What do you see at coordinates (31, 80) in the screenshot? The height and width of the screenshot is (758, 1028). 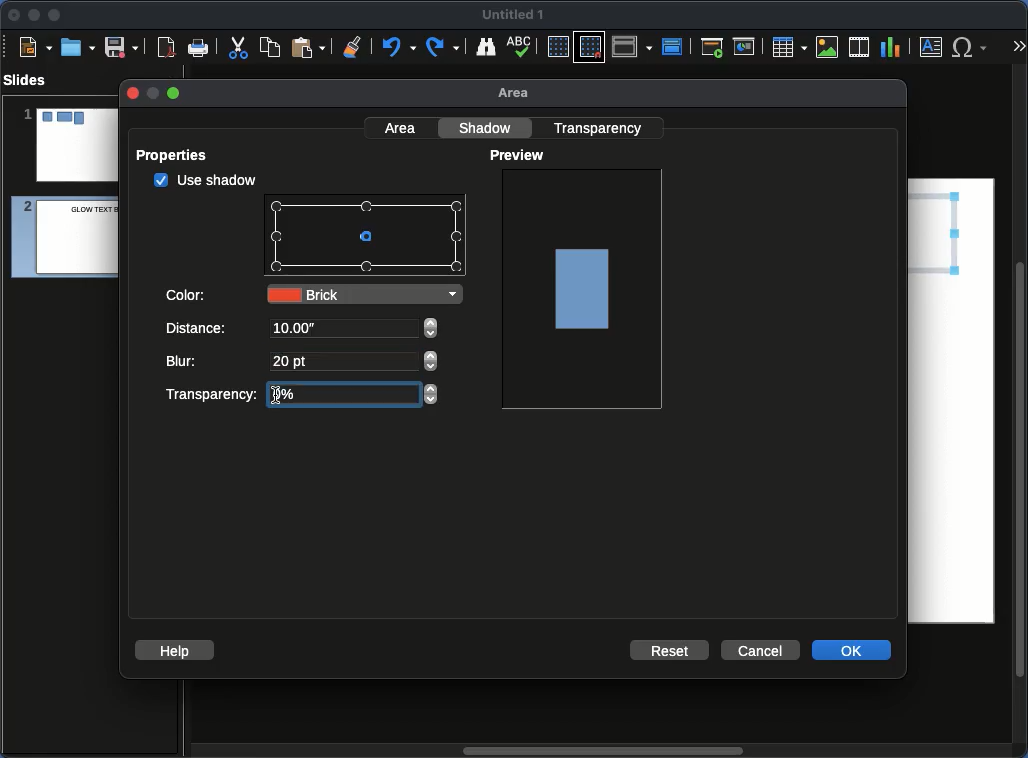 I see `Slides` at bounding box center [31, 80].